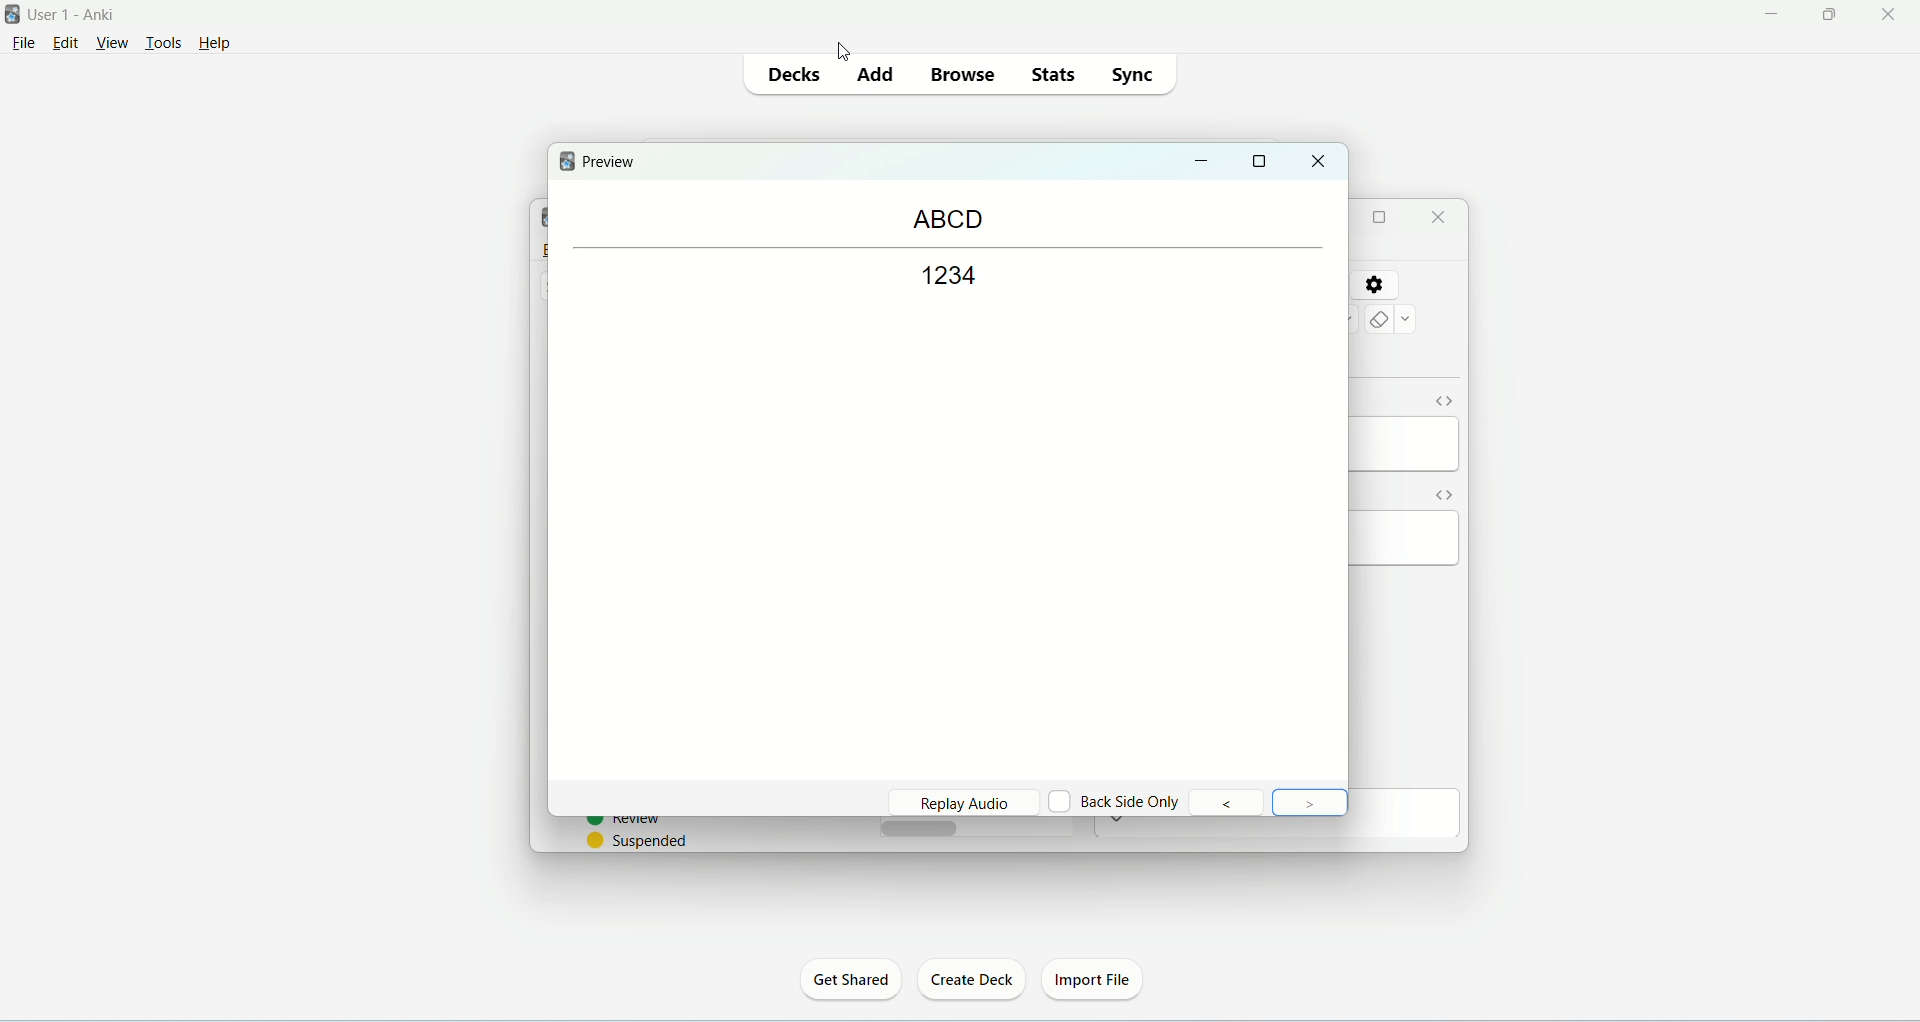  I want to click on tools, so click(163, 44).